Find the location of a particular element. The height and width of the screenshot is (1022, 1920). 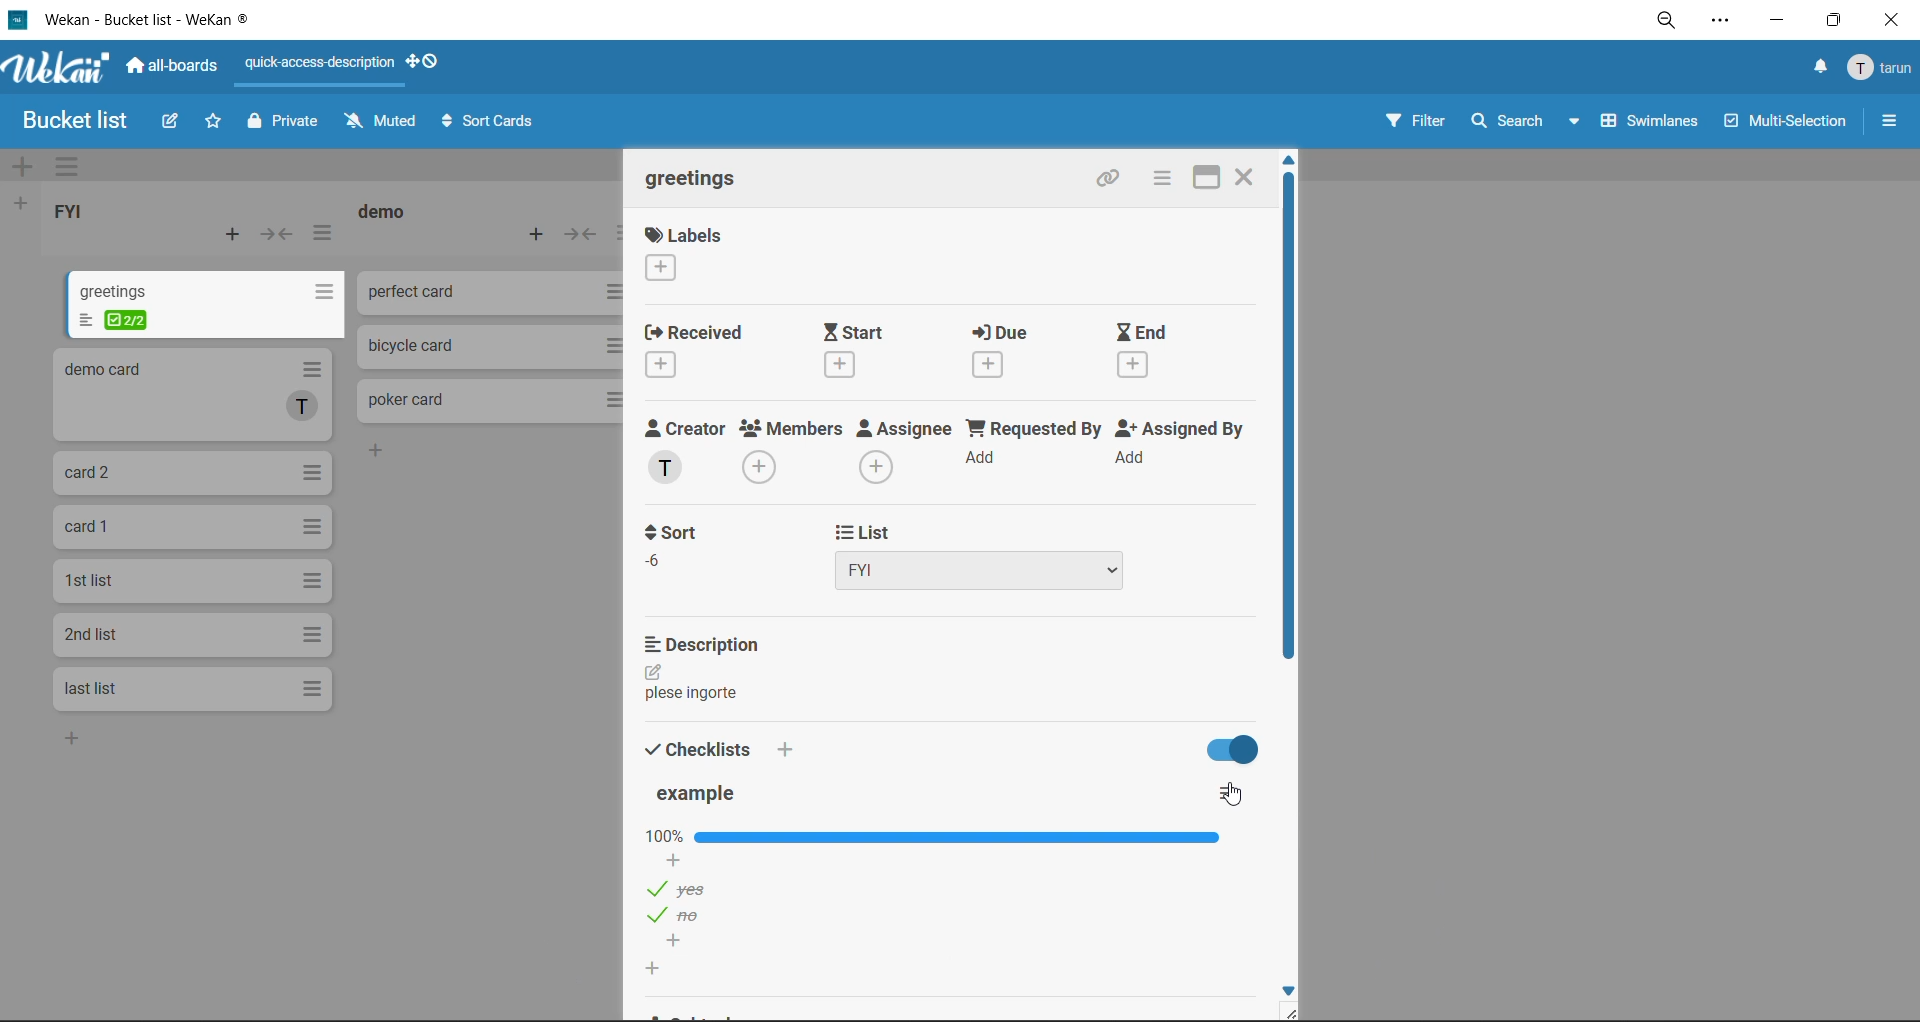

due is located at coordinates (1003, 352).